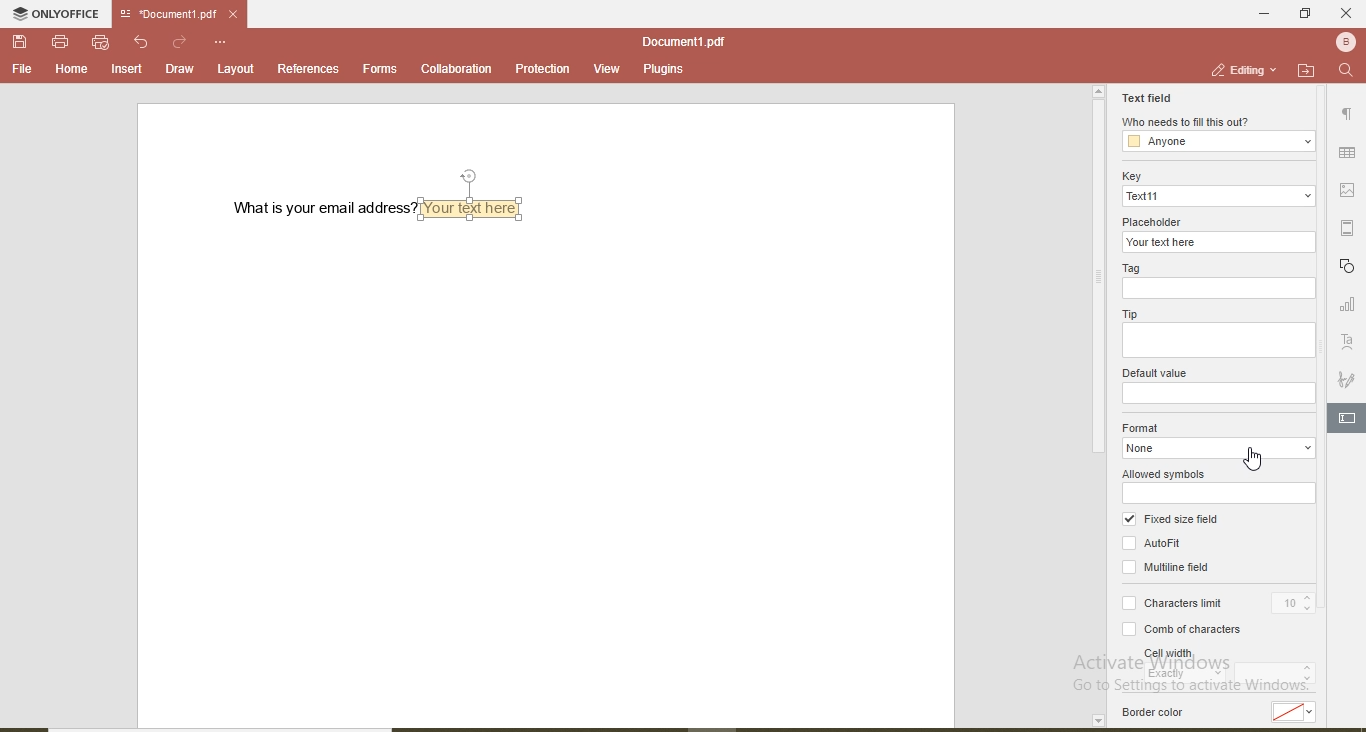  What do you see at coordinates (1170, 520) in the screenshot?
I see `fixed size field` at bounding box center [1170, 520].